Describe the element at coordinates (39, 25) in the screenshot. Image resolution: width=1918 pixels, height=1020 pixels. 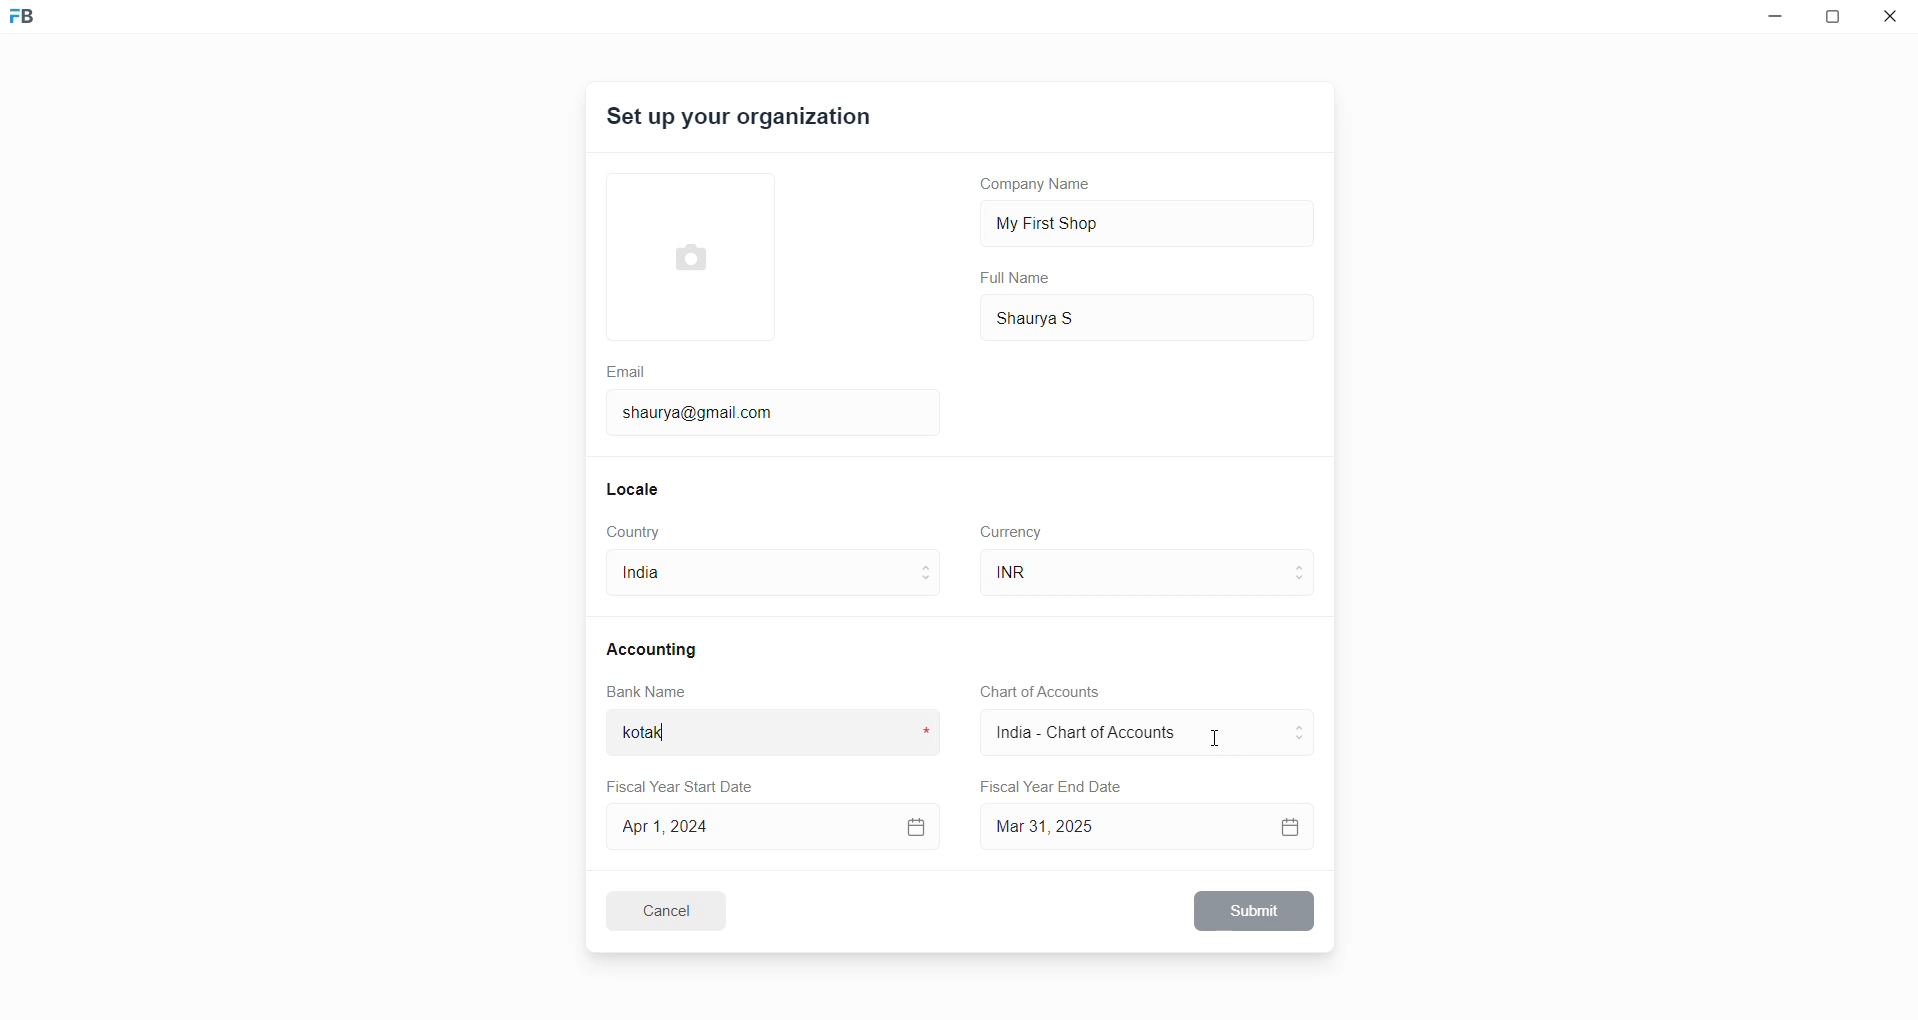
I see `Frappe Book logo` at that location.